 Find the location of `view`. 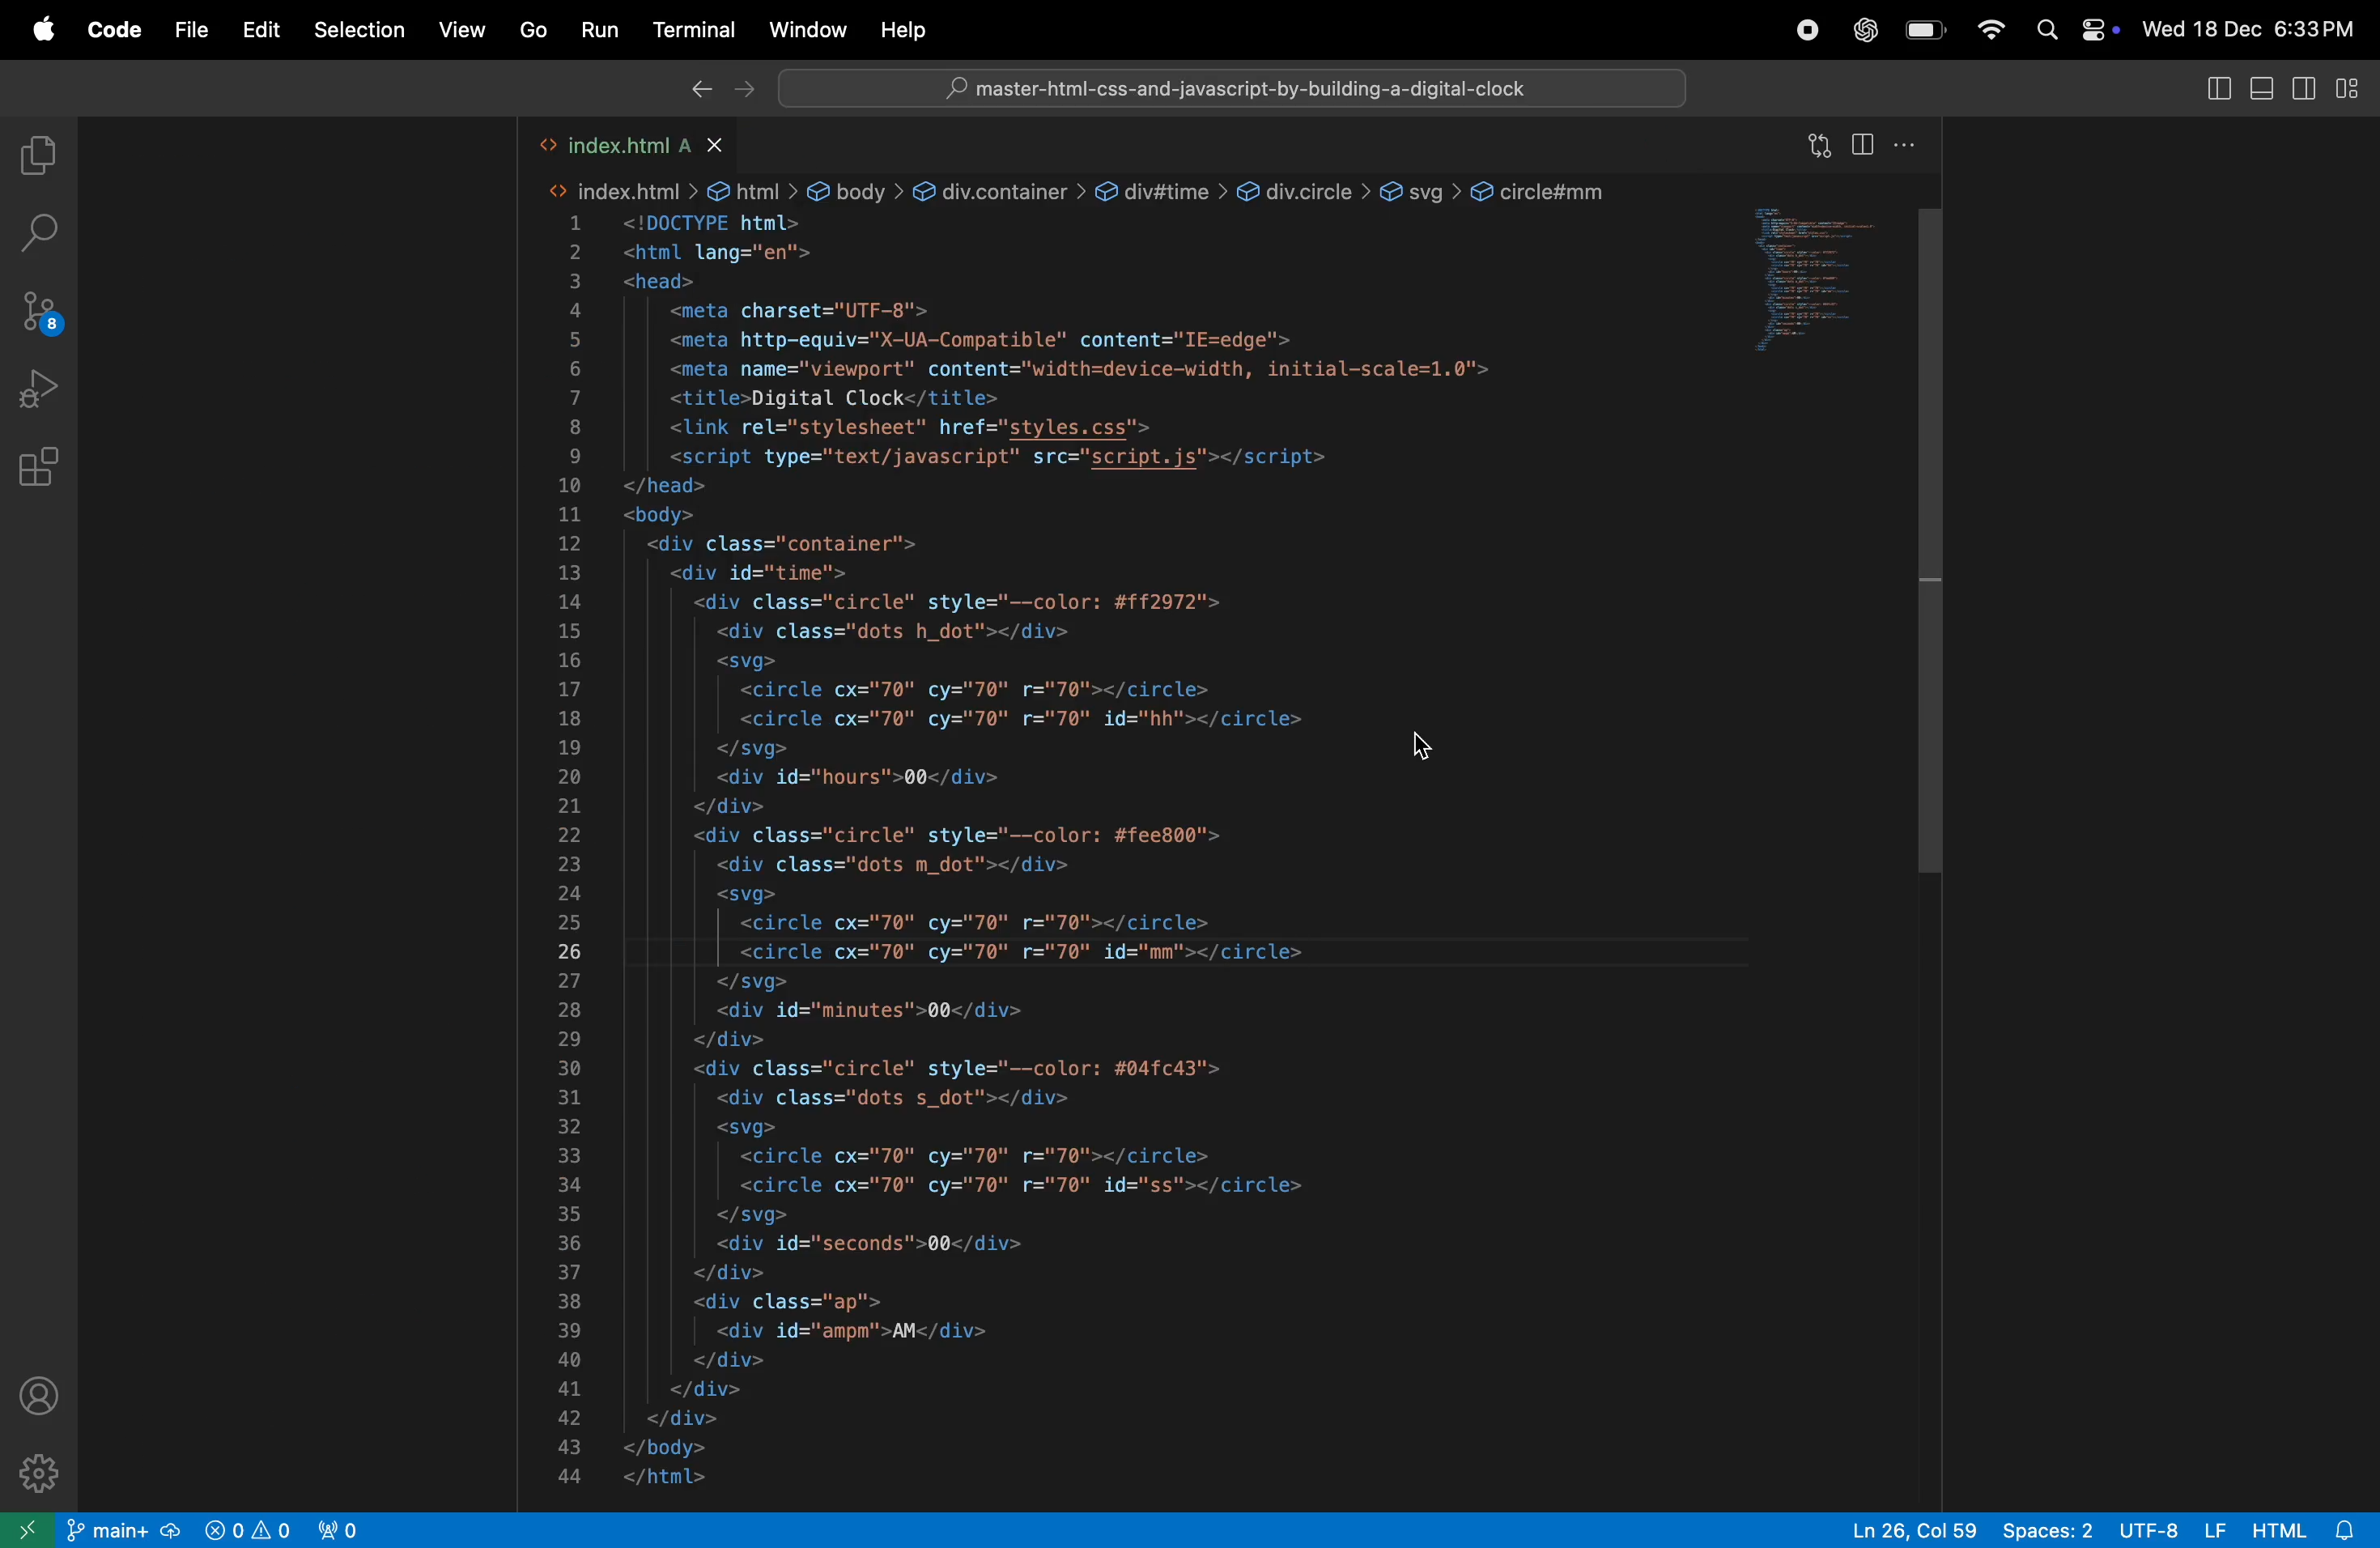

view is located at coordinates (459, 29).